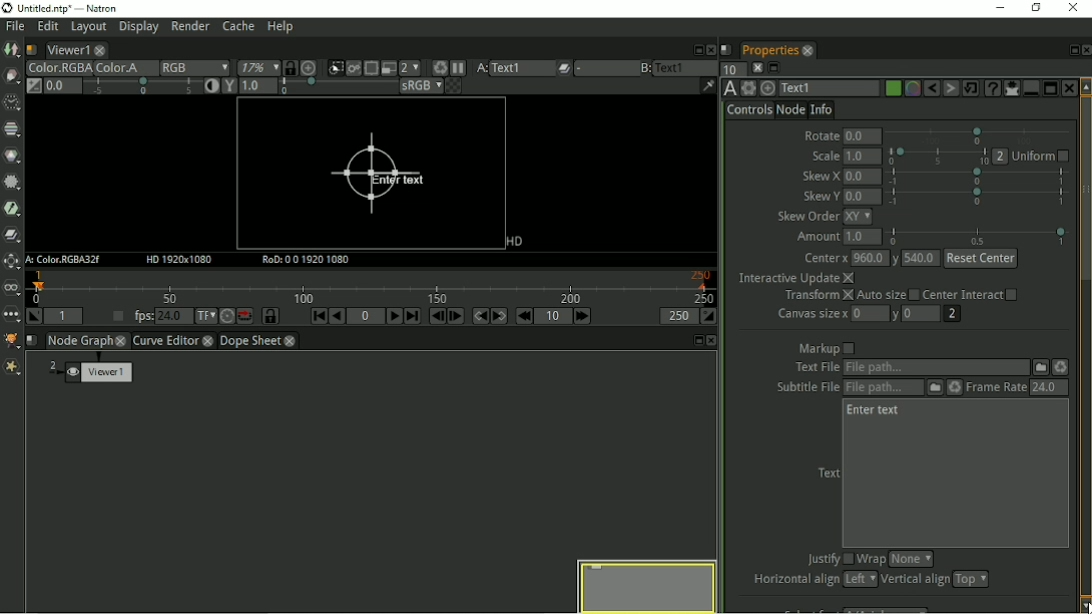  I want to click on A, so click(480, 68).